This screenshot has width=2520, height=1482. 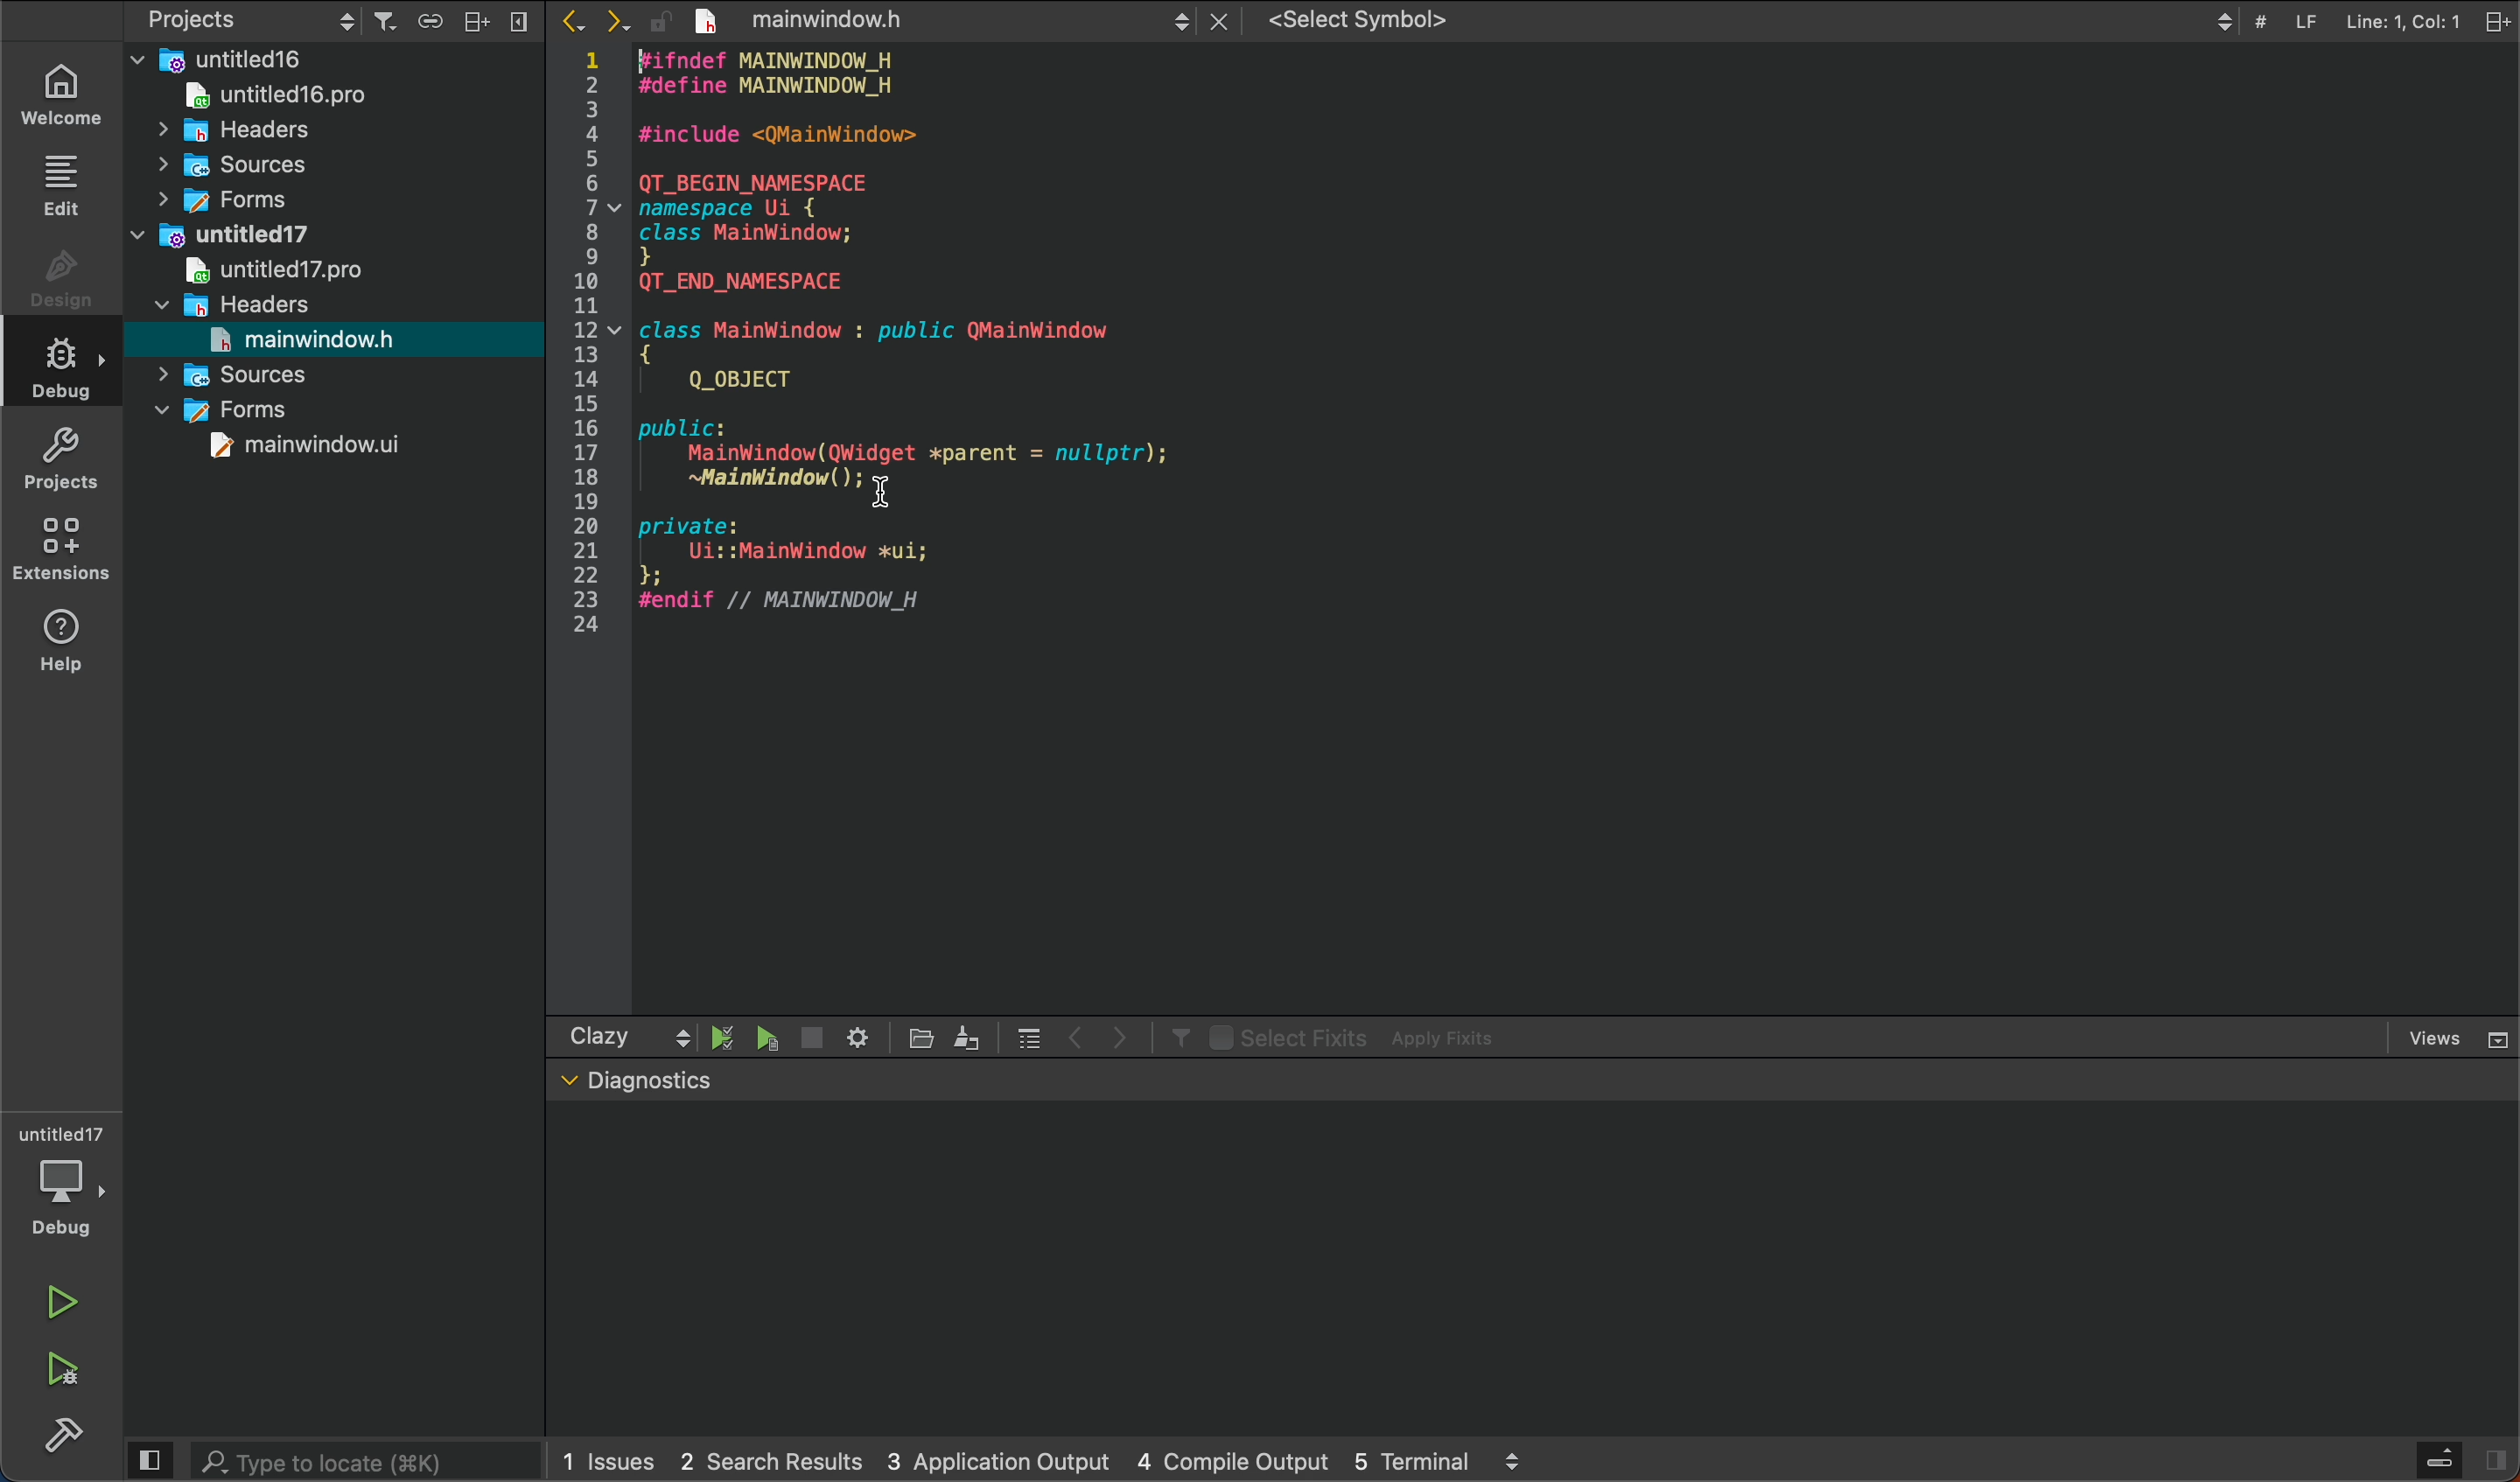 I want to click on Filter, so click(x=1175, y=1036).